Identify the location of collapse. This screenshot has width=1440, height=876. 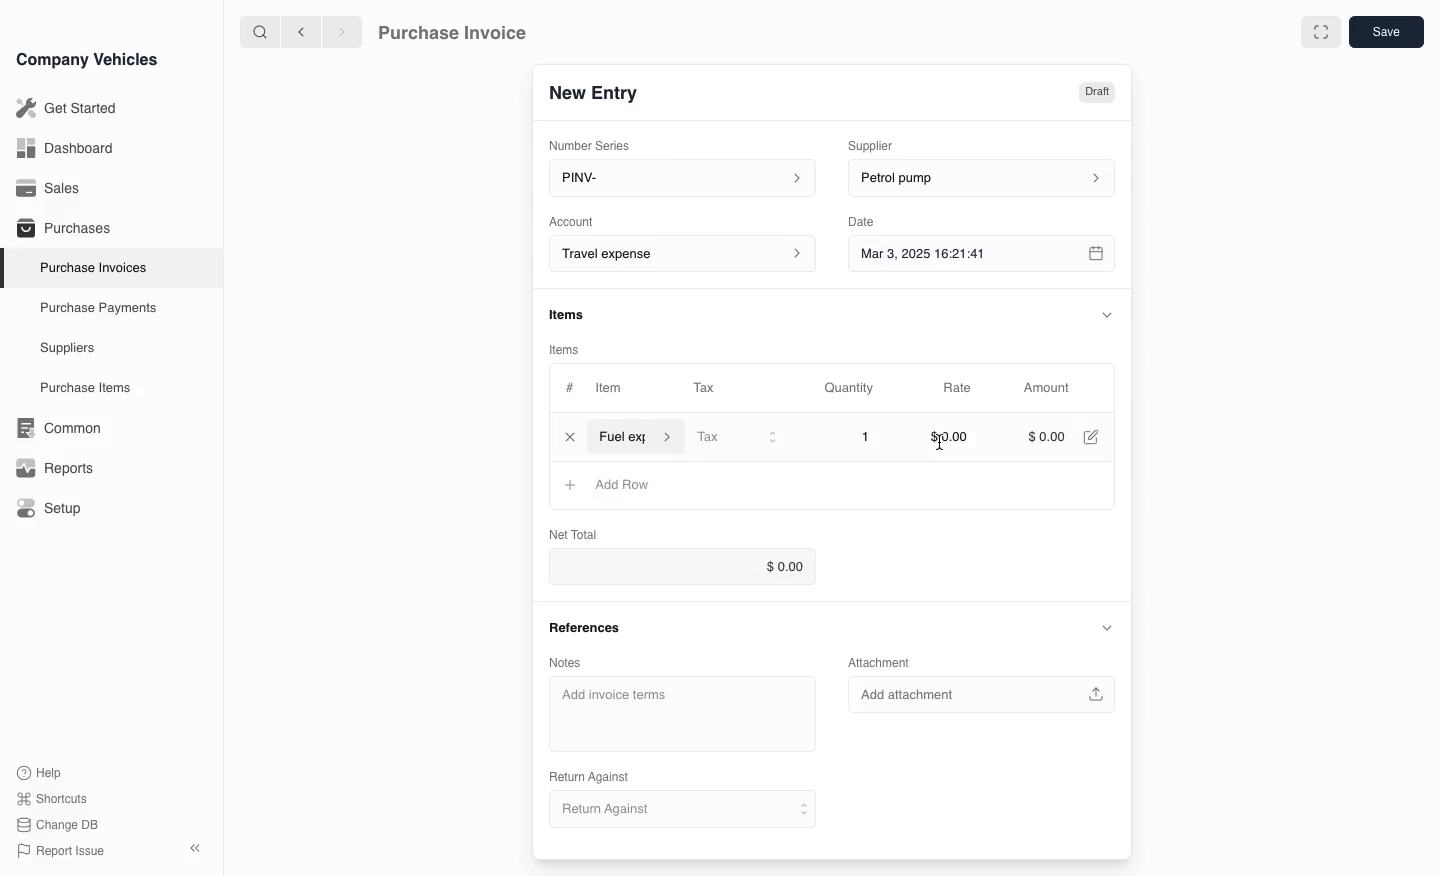
(1108, 313).